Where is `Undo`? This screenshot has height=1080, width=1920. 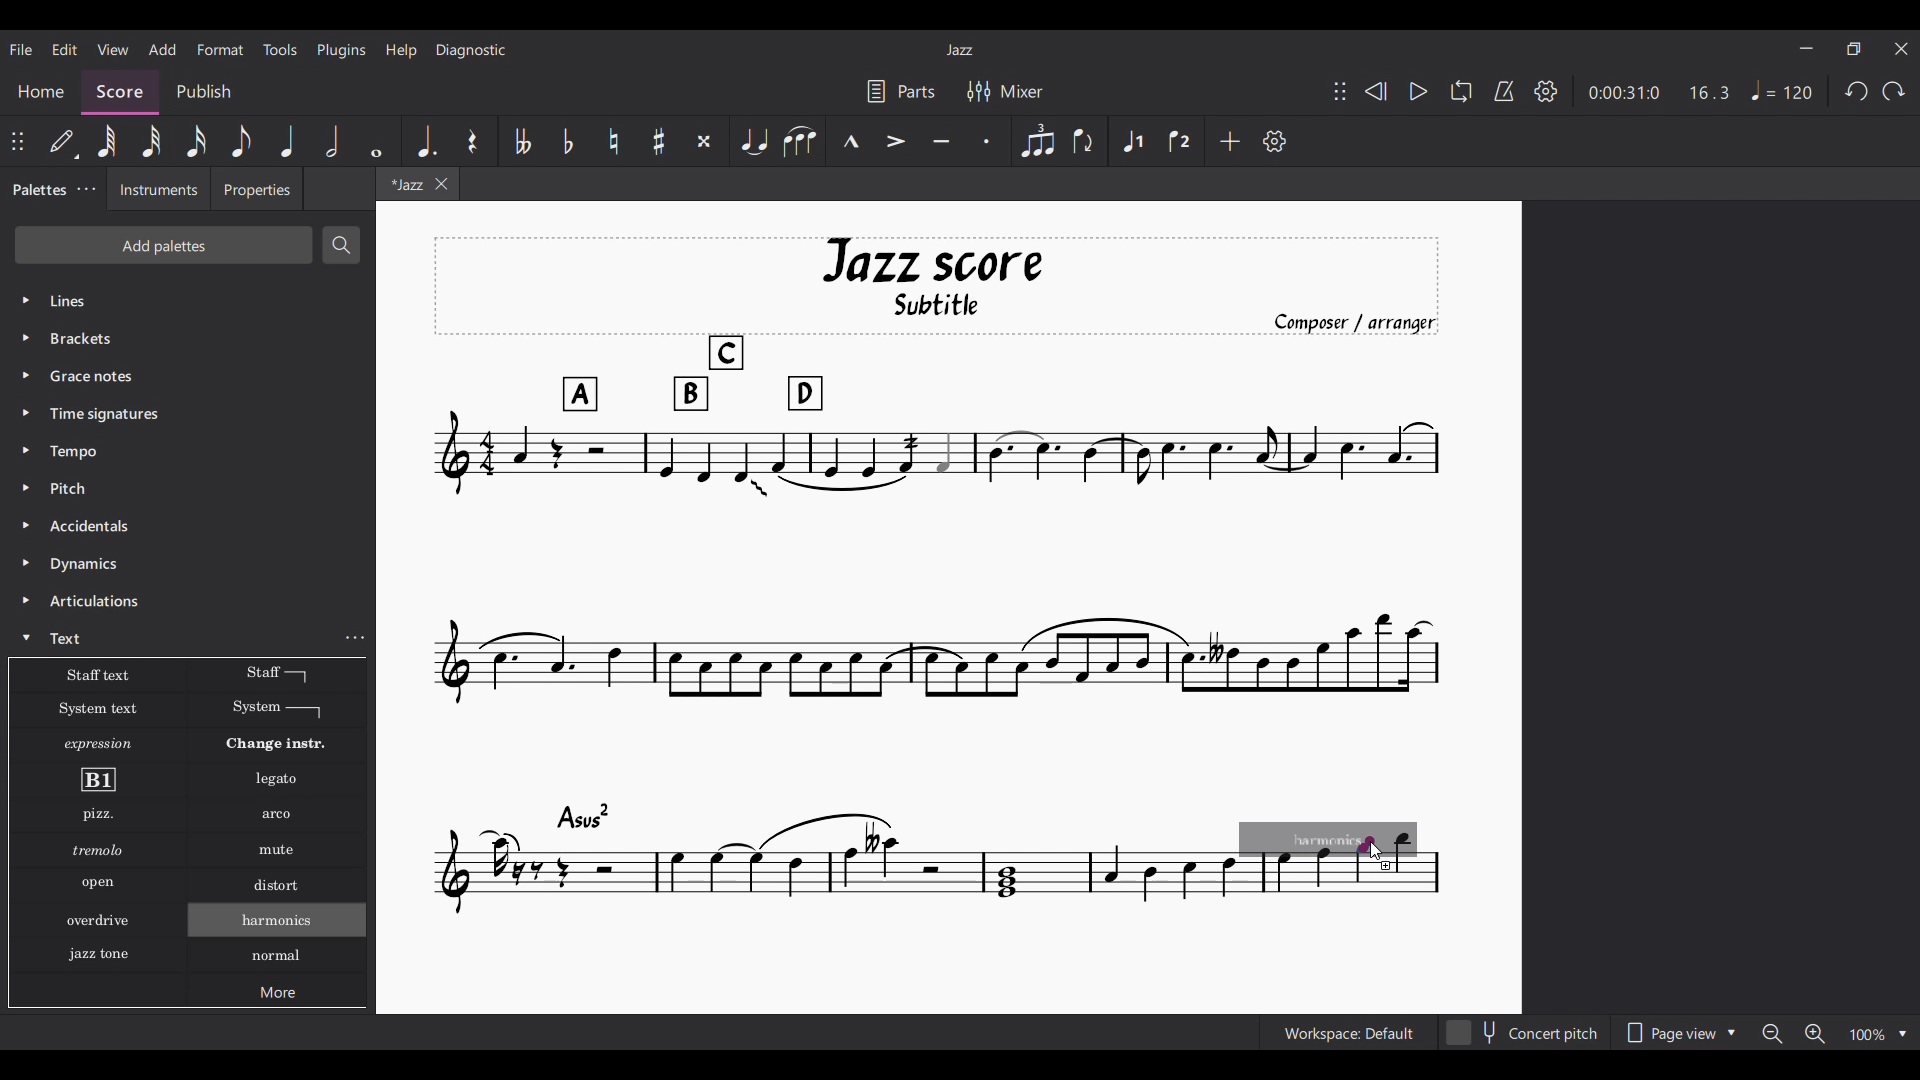 Undo is located at coordinates (1857, 91).